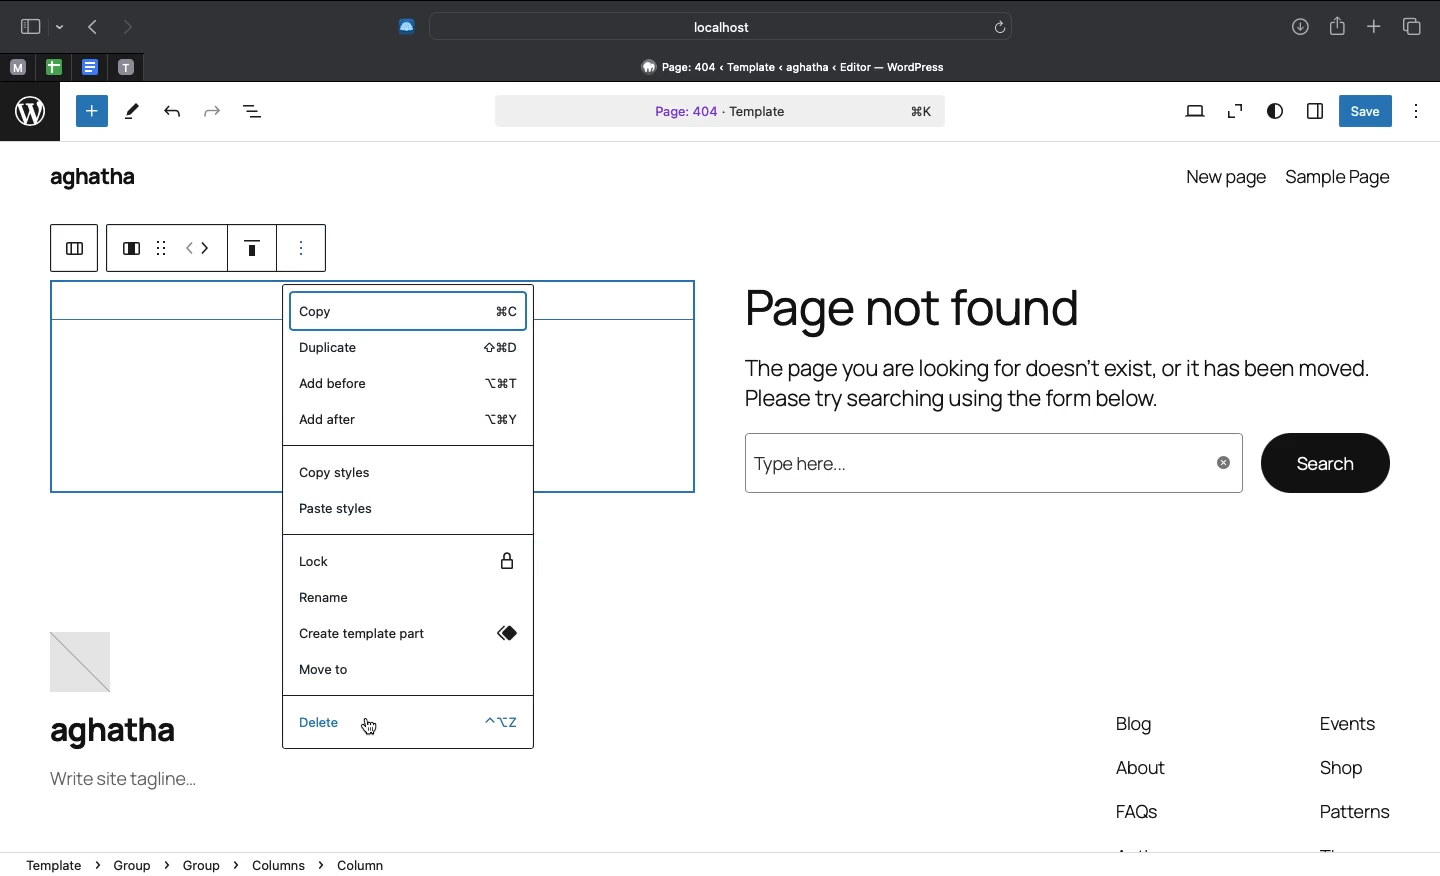  What do you see at coordinates (174, 115) in the screenshot?
I see `Undo` at bounding box center [174, 115].